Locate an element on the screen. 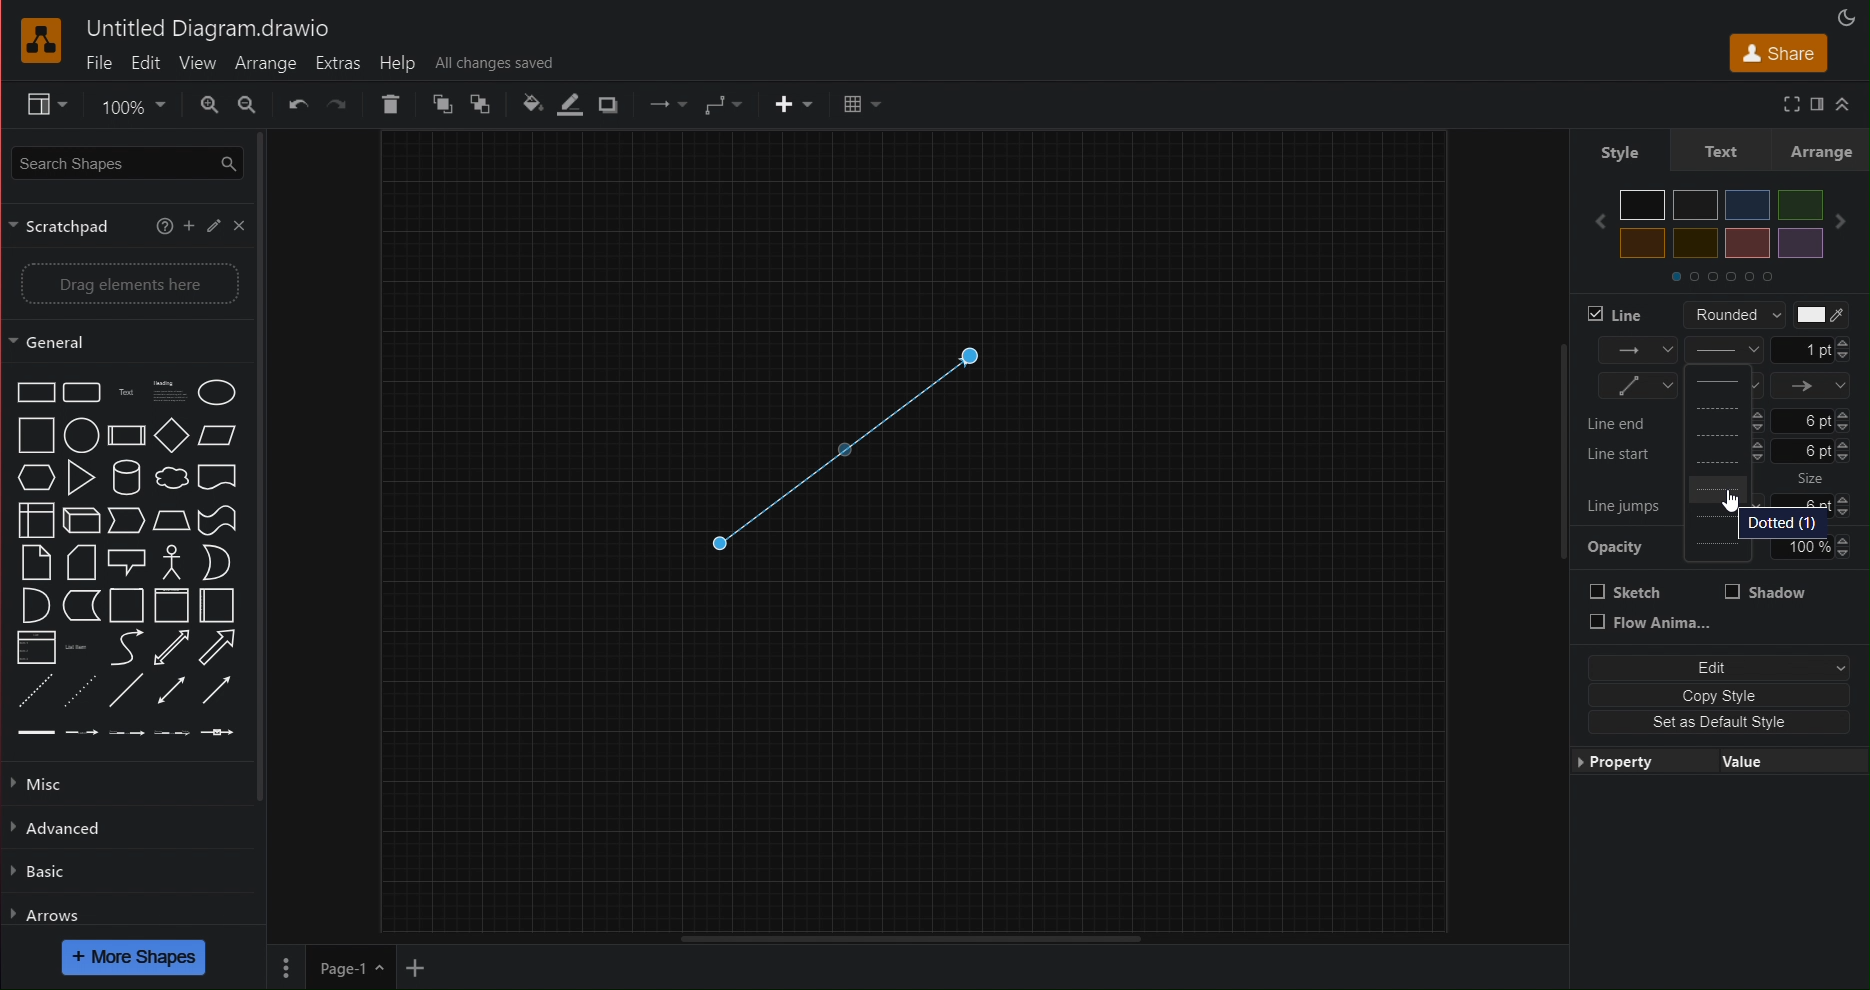 The image size is (1870, 990). Help is located at coordinates (401, 62).